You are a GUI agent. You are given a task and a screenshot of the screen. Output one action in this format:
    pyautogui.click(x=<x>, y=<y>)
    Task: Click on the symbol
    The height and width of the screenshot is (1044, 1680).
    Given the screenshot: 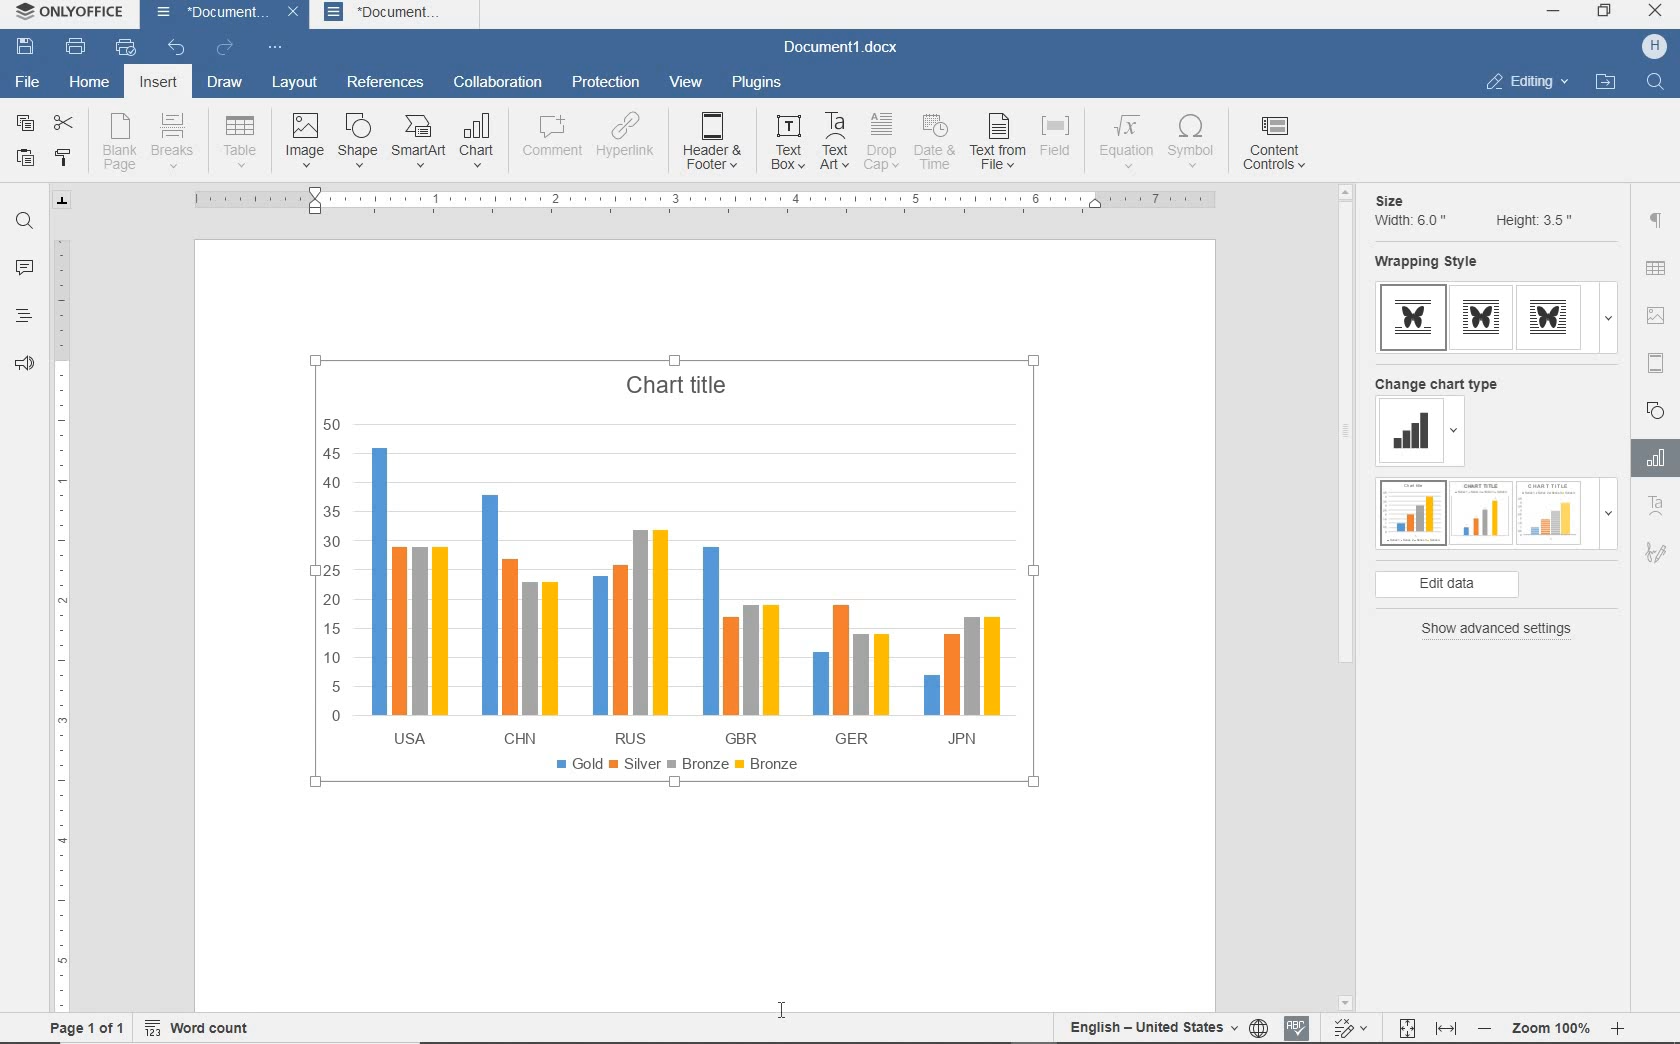 What is the action you would take?
    pyautogui.click(x=1194, y=143)
    